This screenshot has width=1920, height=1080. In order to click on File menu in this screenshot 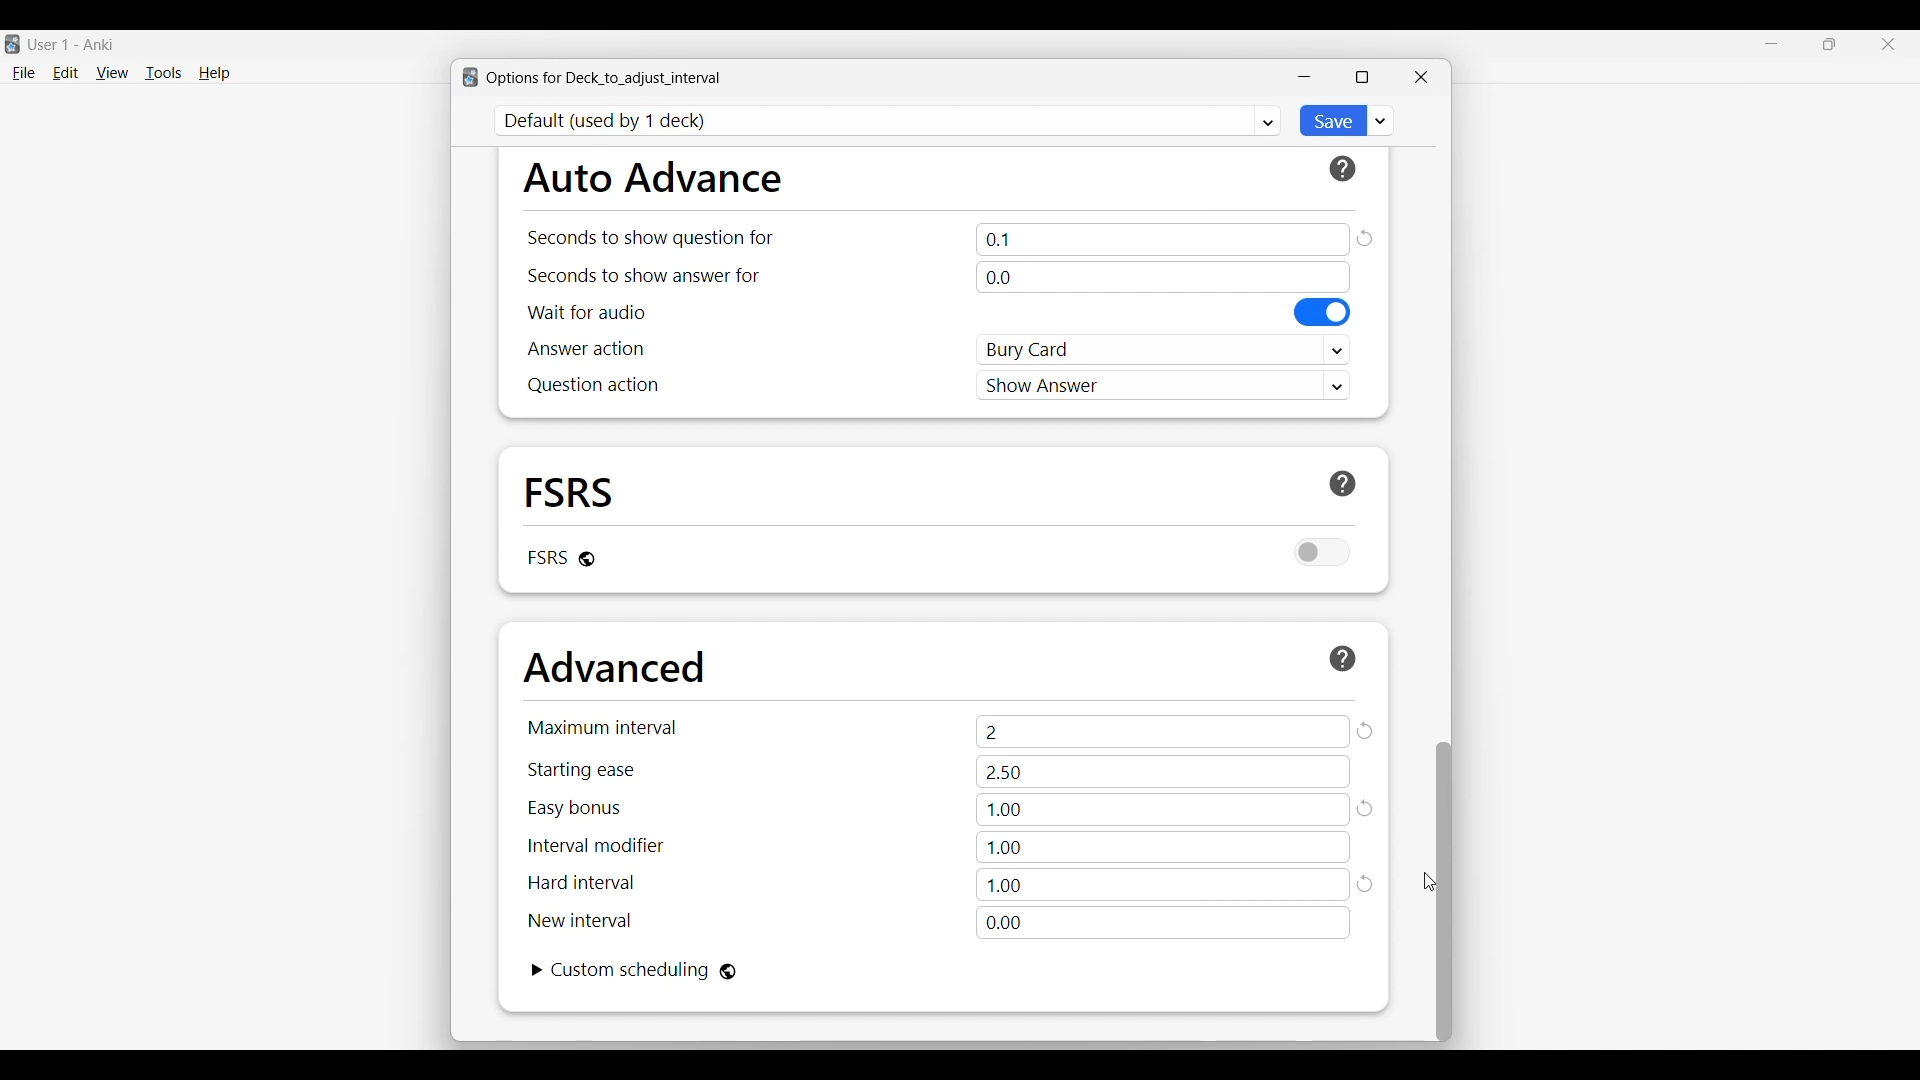, I will do `click(23, 74)`.